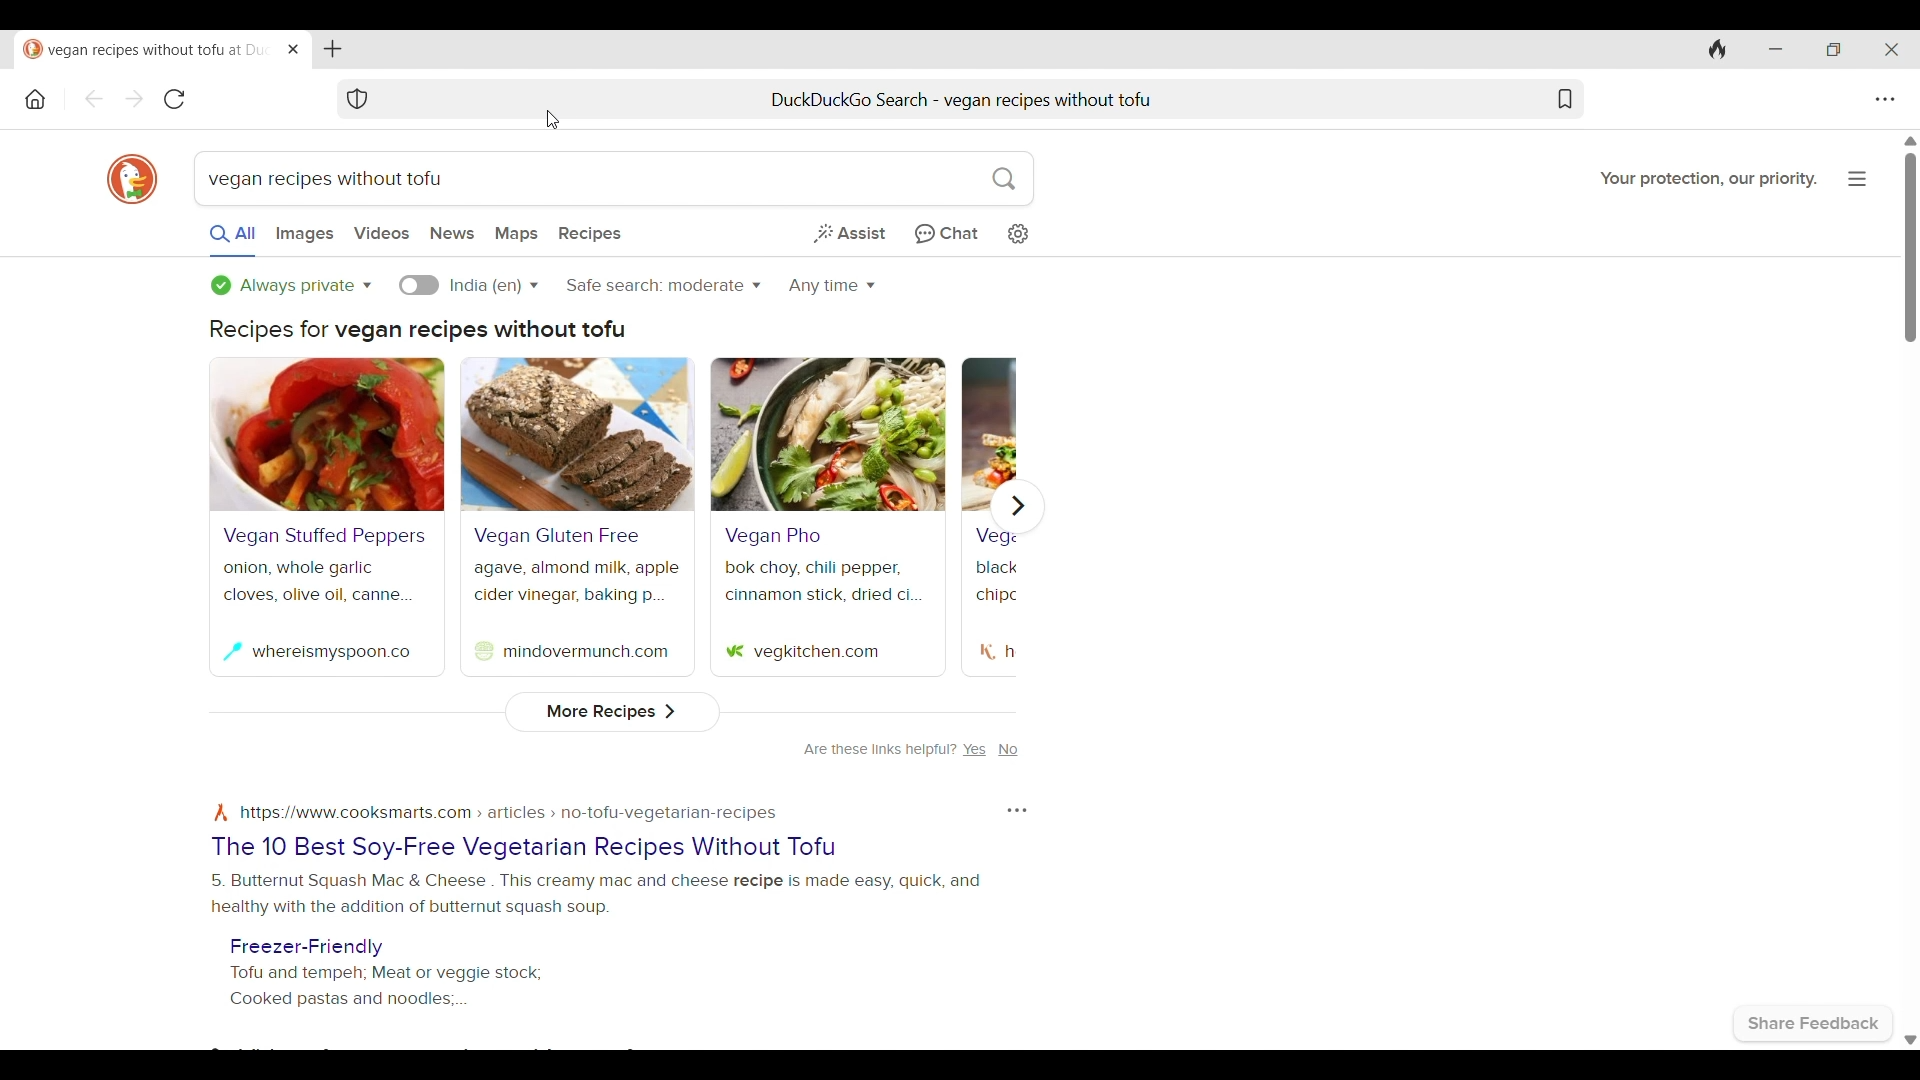 The height and width of the screenshot is (1080, 1920). What do you see at coordinates (234, 240) in the screenshot?
I see `All searches` at bounding box center [234, 240].